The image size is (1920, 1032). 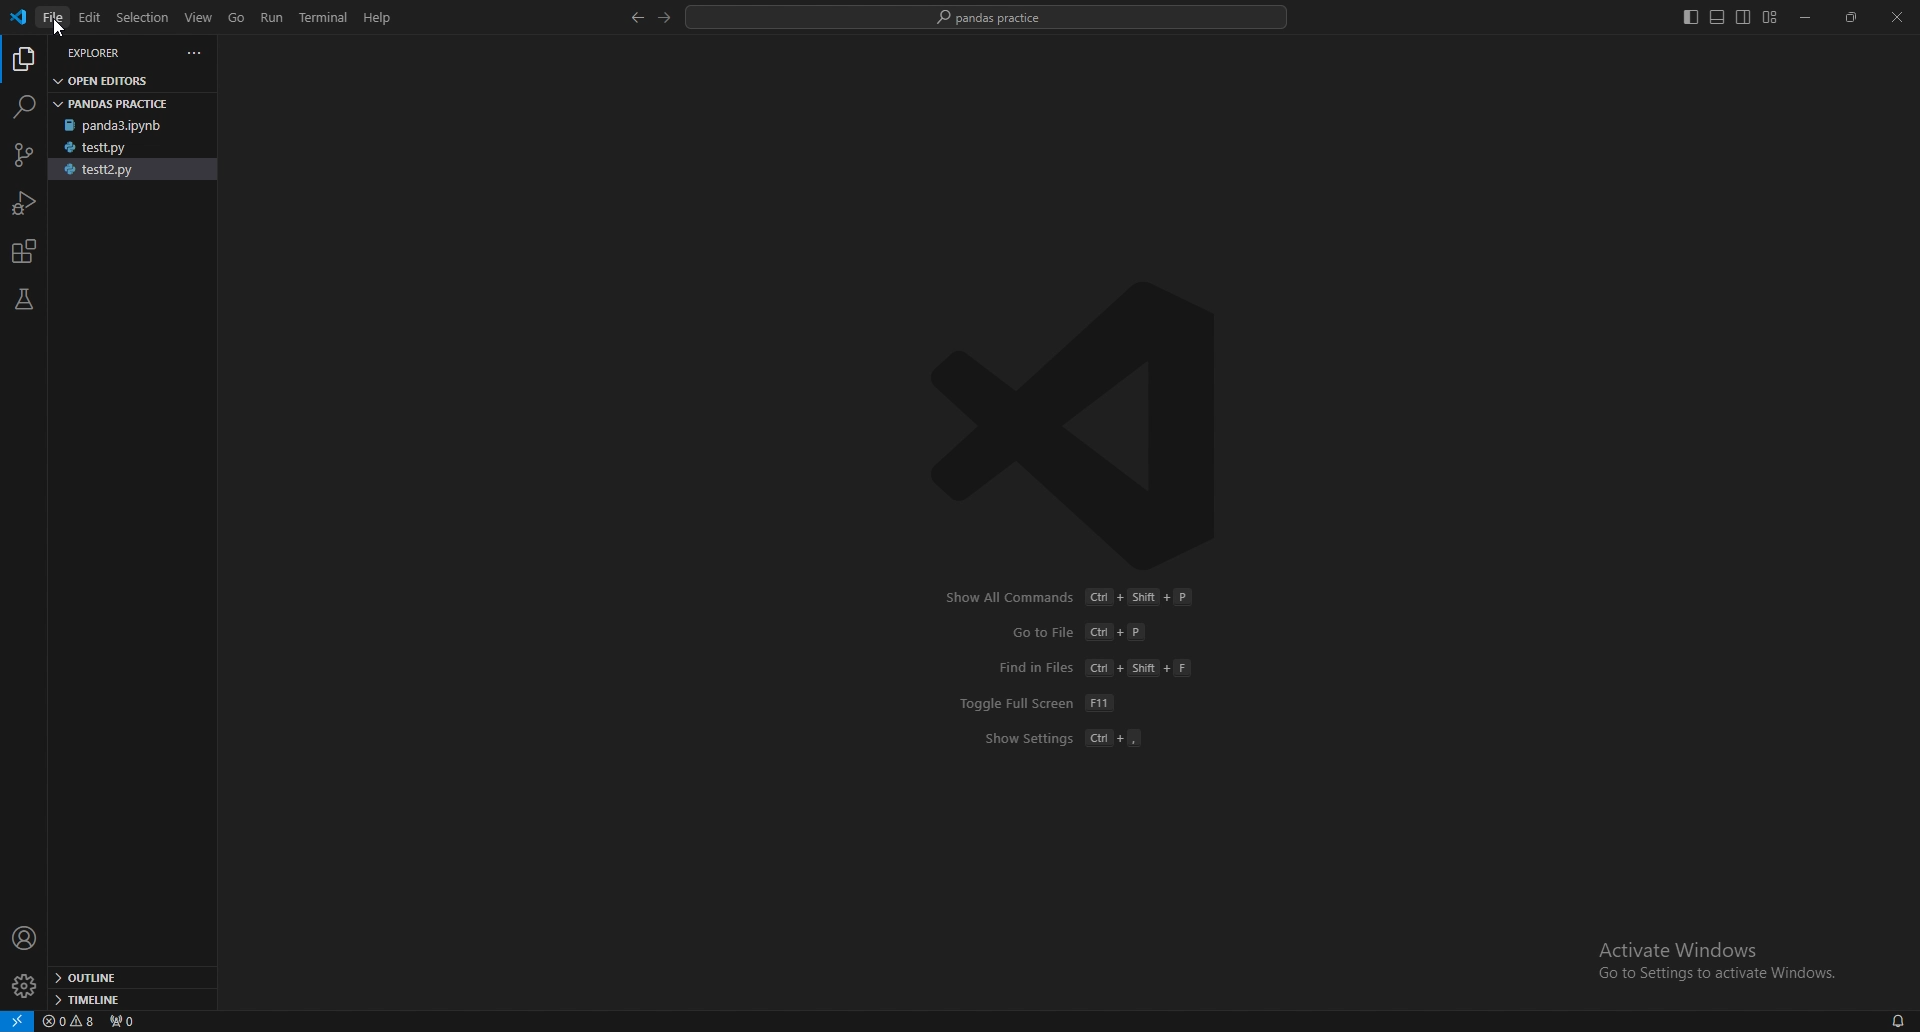 I want to click on terminal, so click(x=325, y=17).